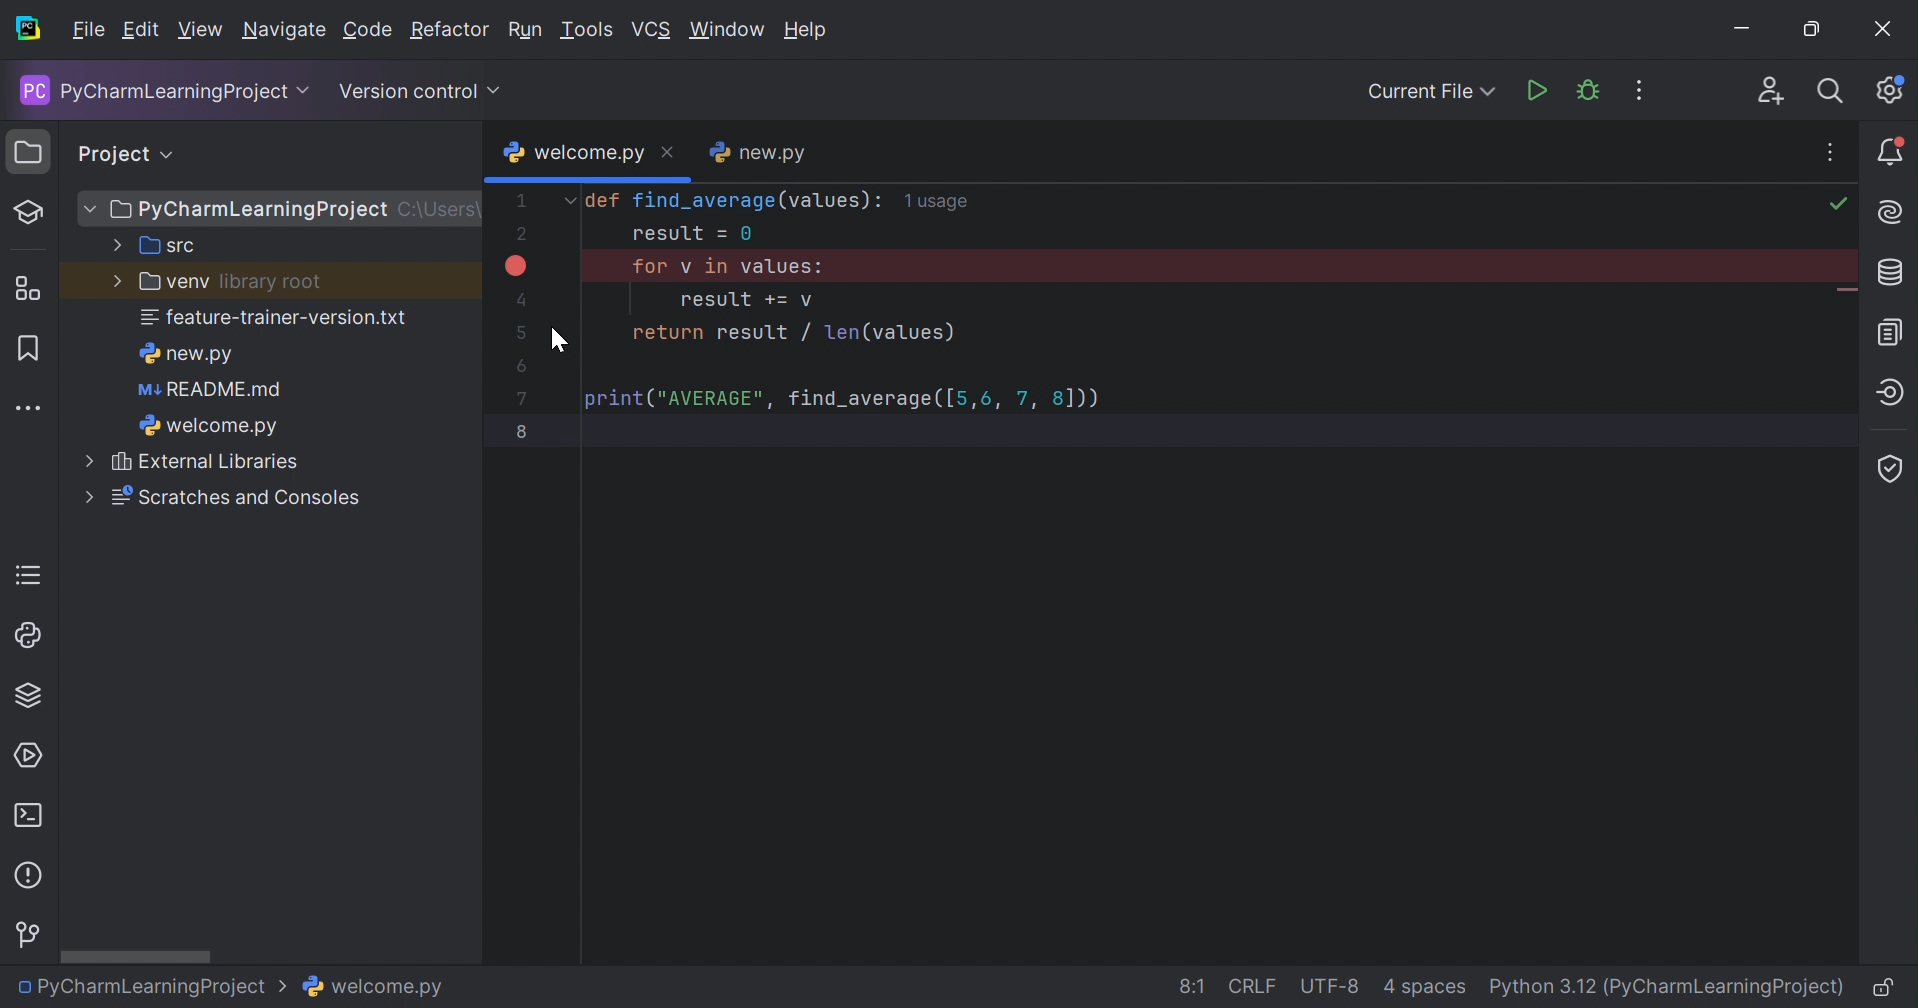  Describe the element at coordinates (89, 30) in the screenshot. I see `File` at that location.